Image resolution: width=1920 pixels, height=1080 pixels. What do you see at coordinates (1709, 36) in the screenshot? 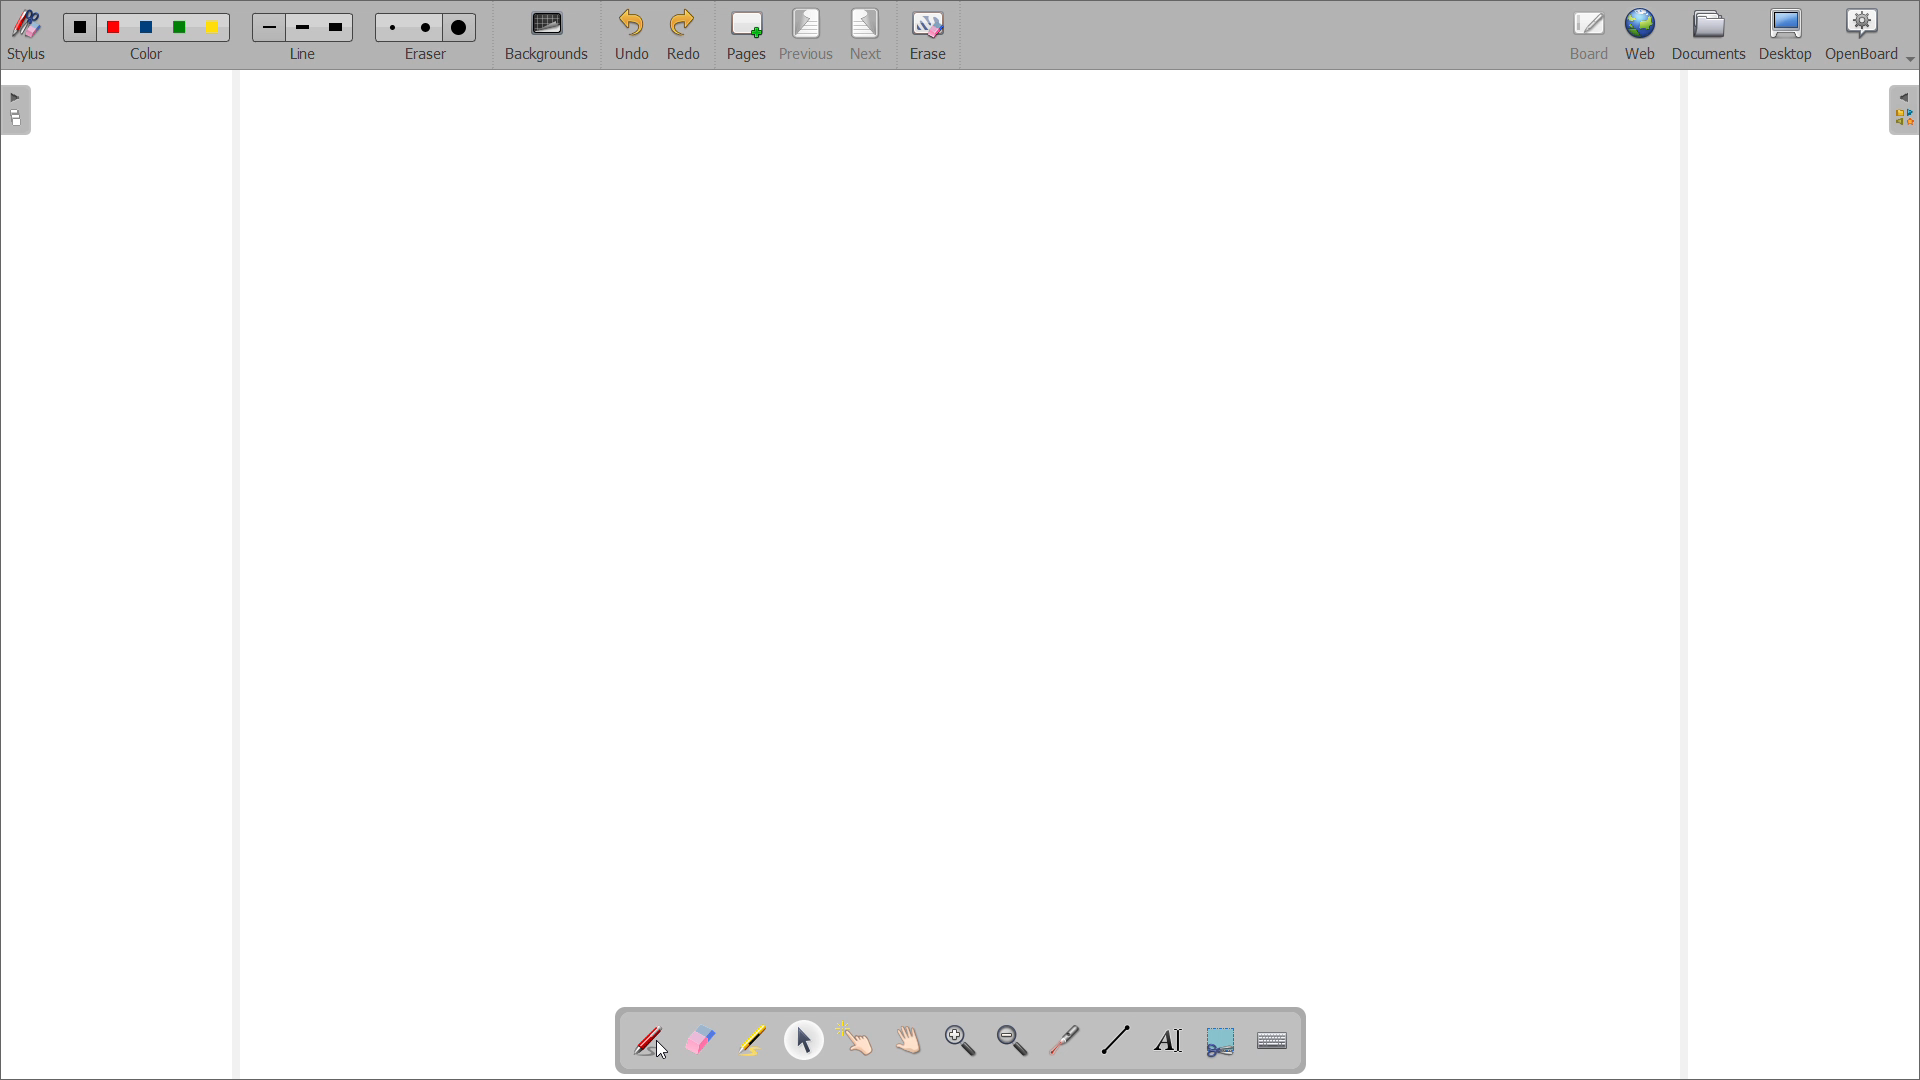
I see `documents` at bounding box center [1709, 36].